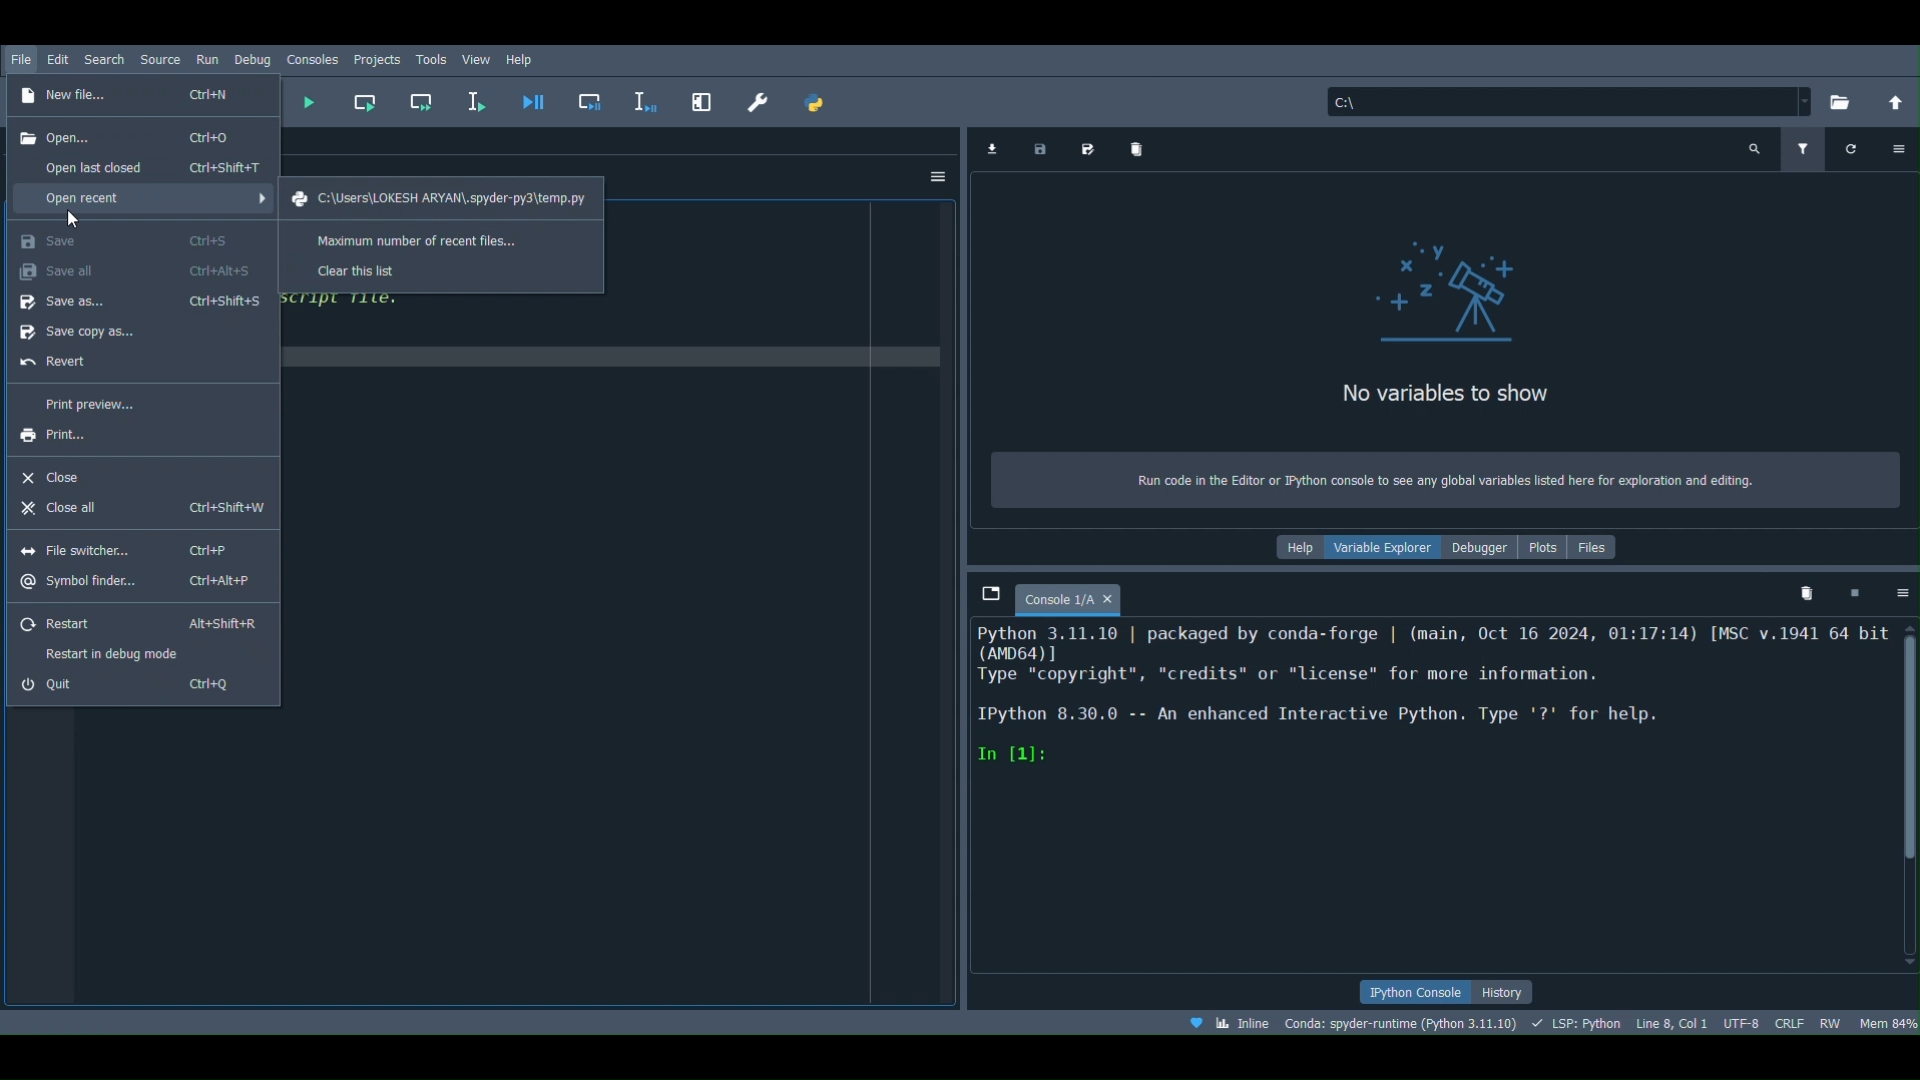  Describe the element at coordinates (530, 97) in the screenshot. I see `Debug file (Ctrl + F5)` at that location.